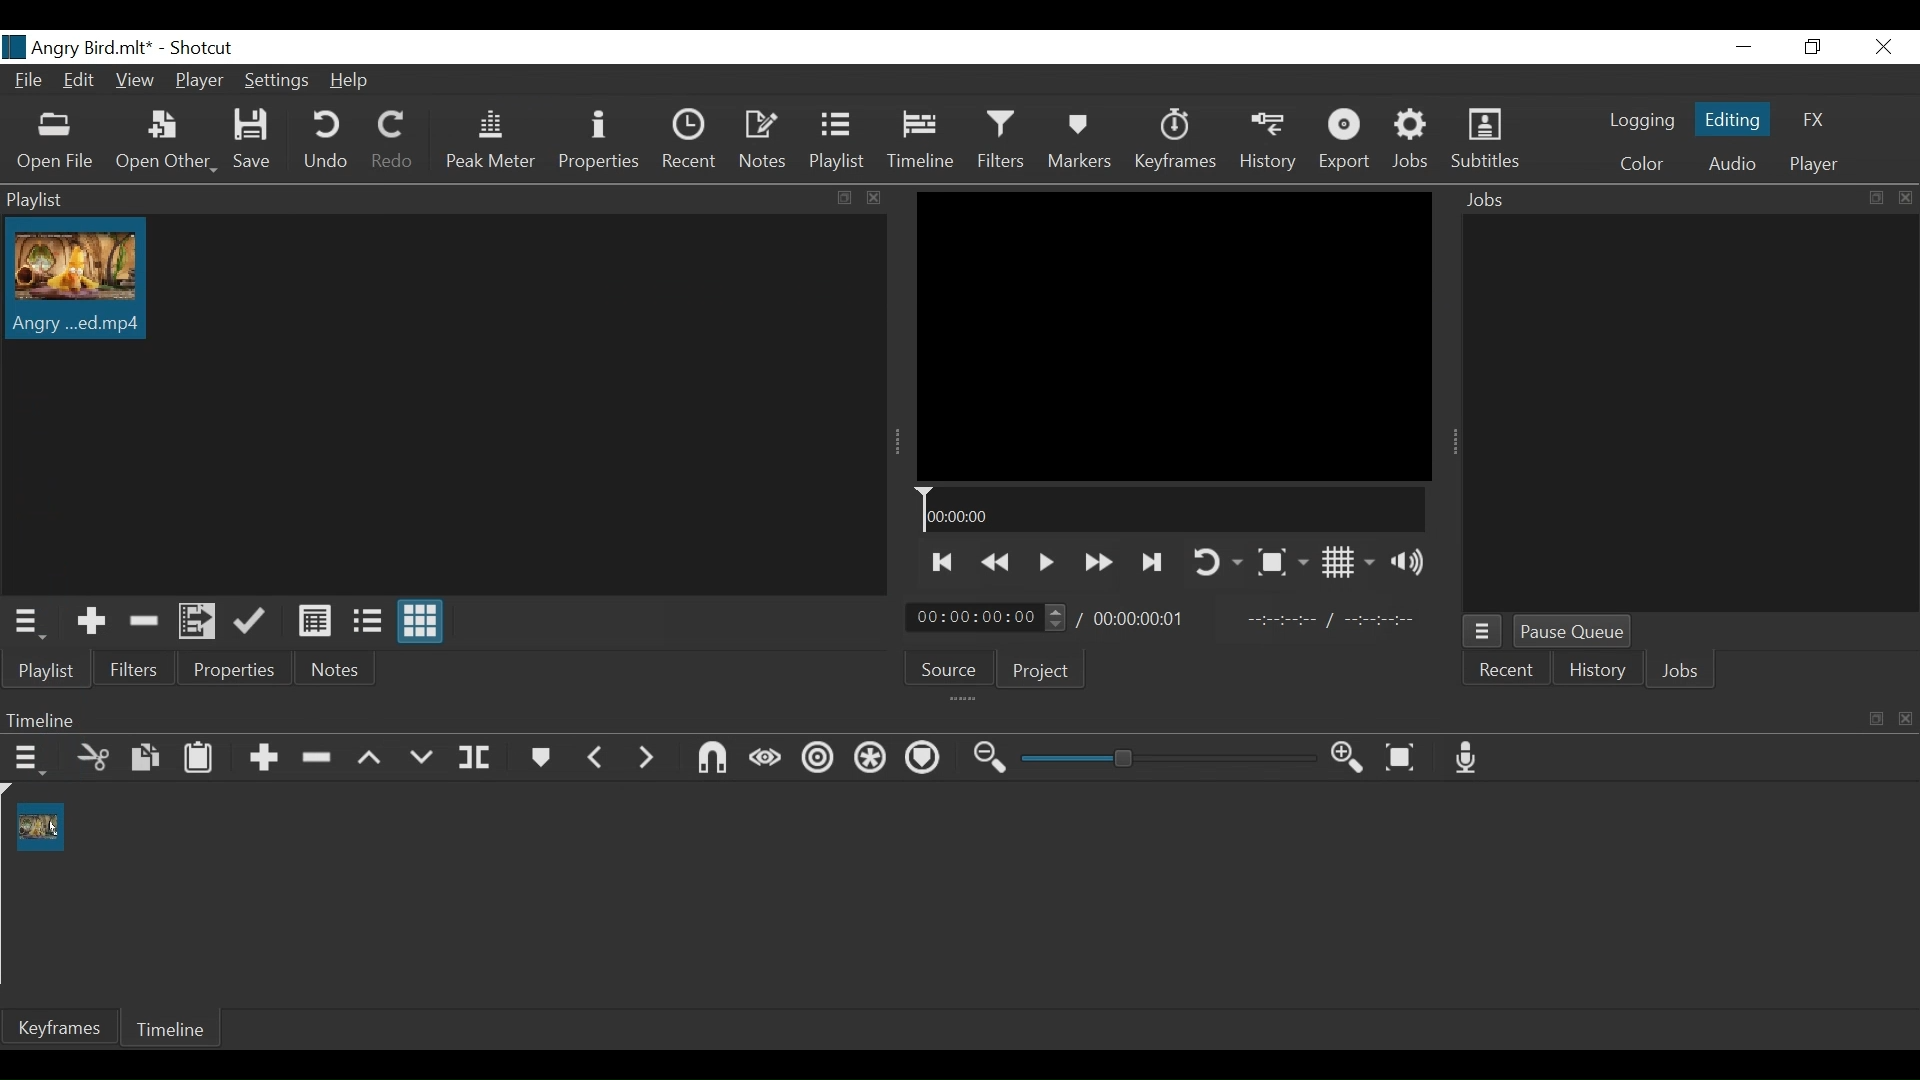 The width and height of the screenshot is (1920, 1080). What do you see at coordinates (370, 759) in the screenshot?
I see `lift` at bounding box center [370, 759].